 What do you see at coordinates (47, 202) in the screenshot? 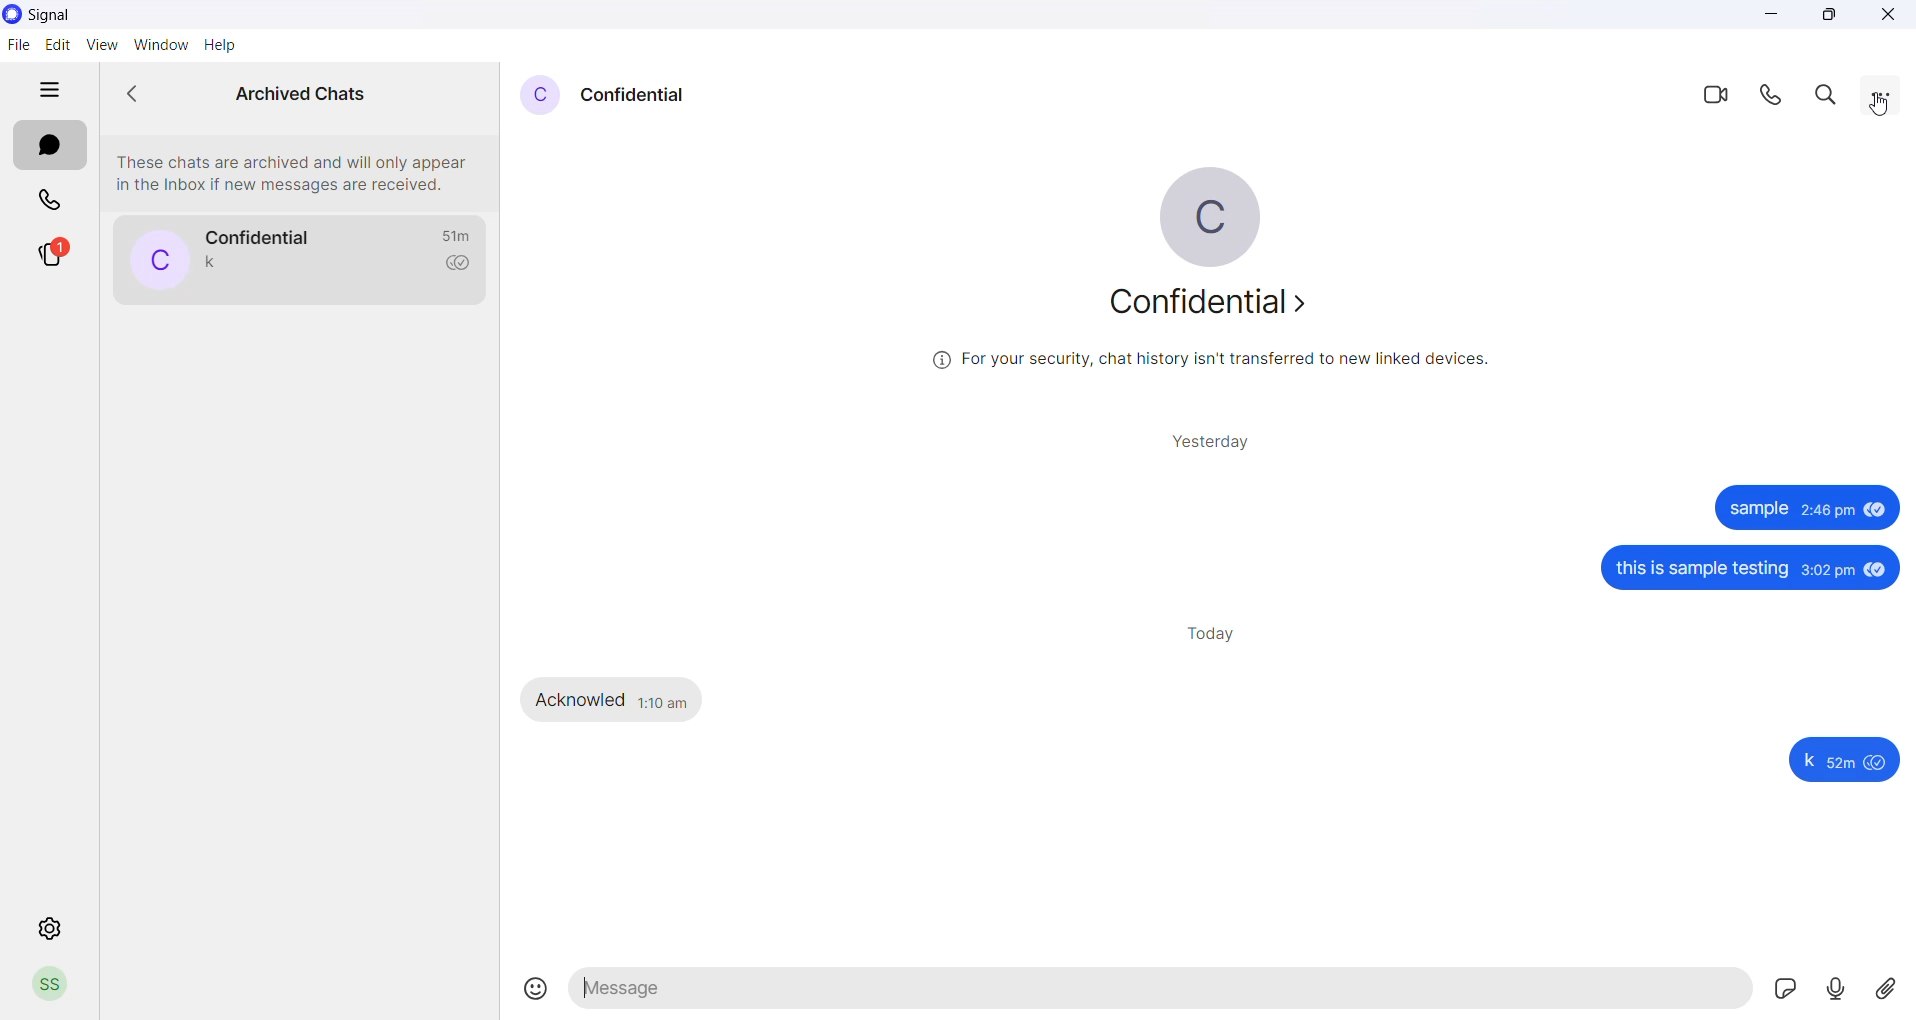
I see `calls` at bounding box center [47, 202].